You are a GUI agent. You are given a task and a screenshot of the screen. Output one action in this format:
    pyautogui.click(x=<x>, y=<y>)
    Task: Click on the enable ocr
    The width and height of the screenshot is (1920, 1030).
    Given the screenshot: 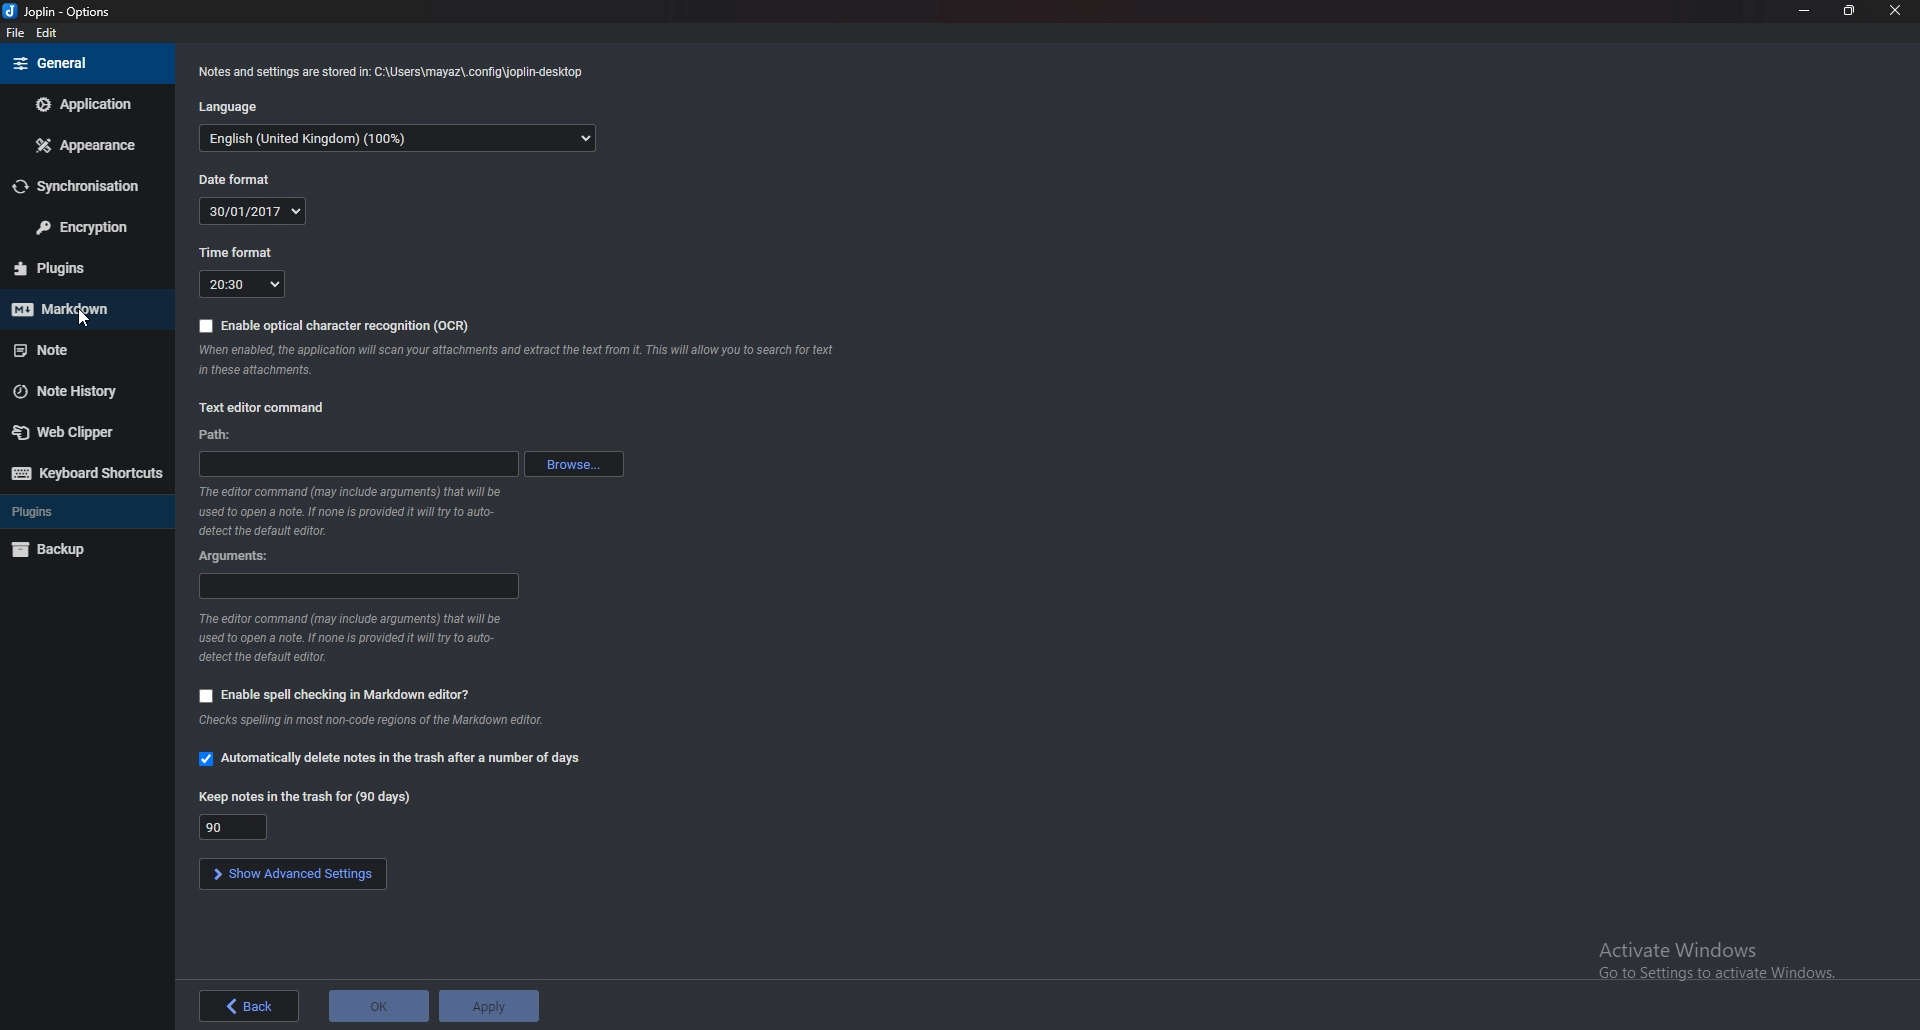 What is the action you would take?
    pyautogui.click(x=336, y=326)
    